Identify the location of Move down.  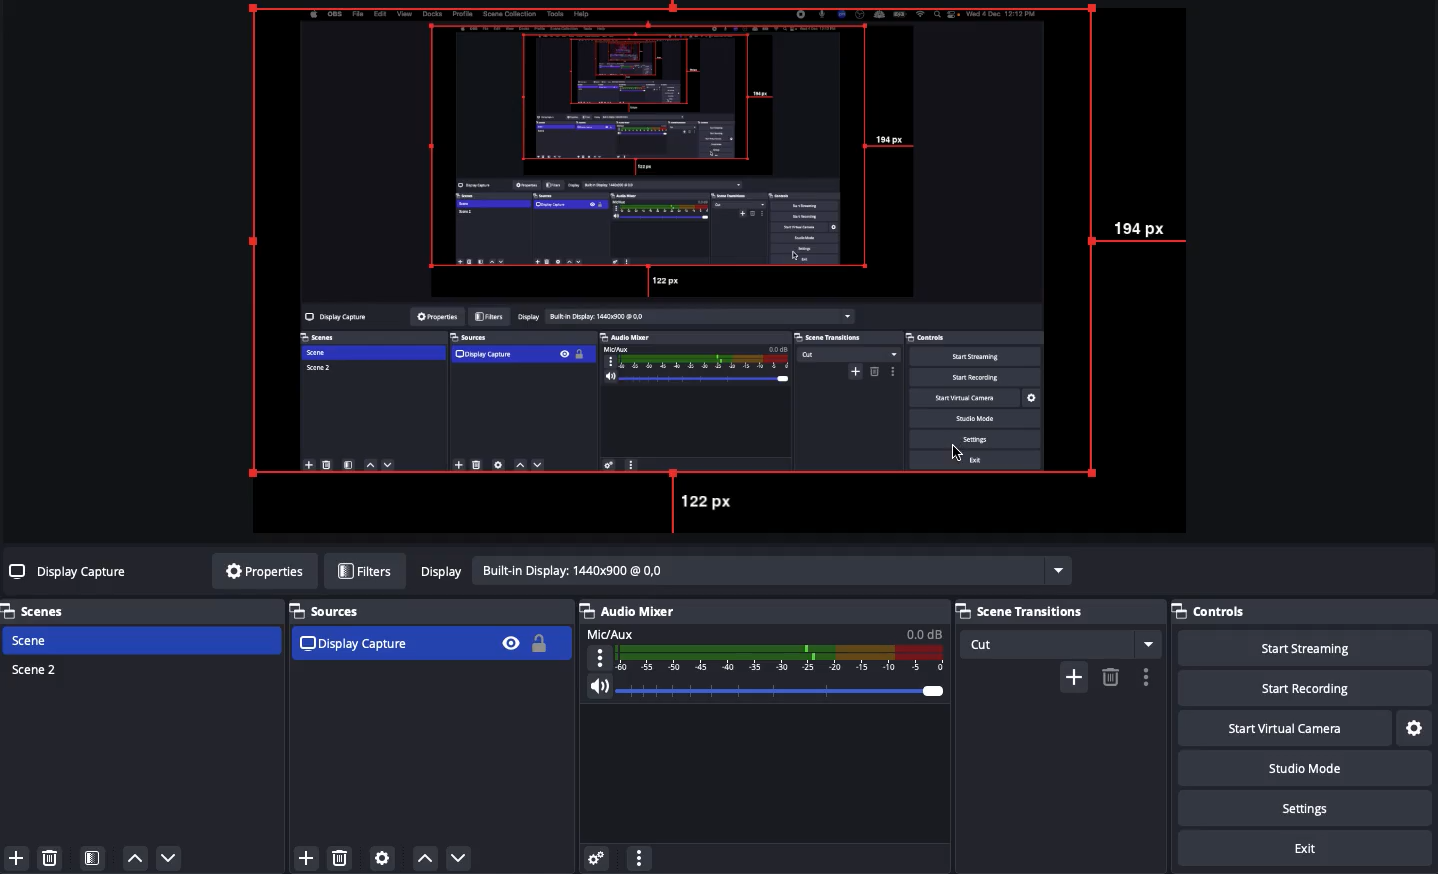
(168, 857).